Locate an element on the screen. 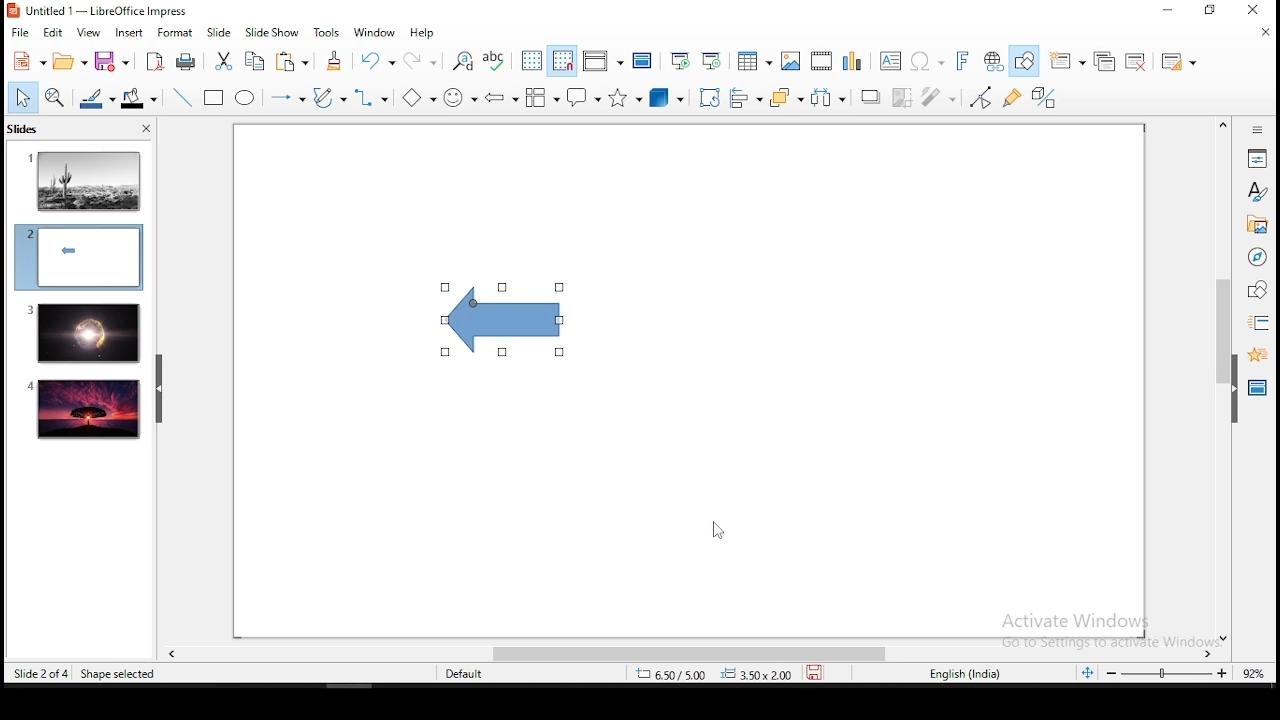 The height and width of the screenshot is (720, 1280). save is located at coordinates (110, 63).